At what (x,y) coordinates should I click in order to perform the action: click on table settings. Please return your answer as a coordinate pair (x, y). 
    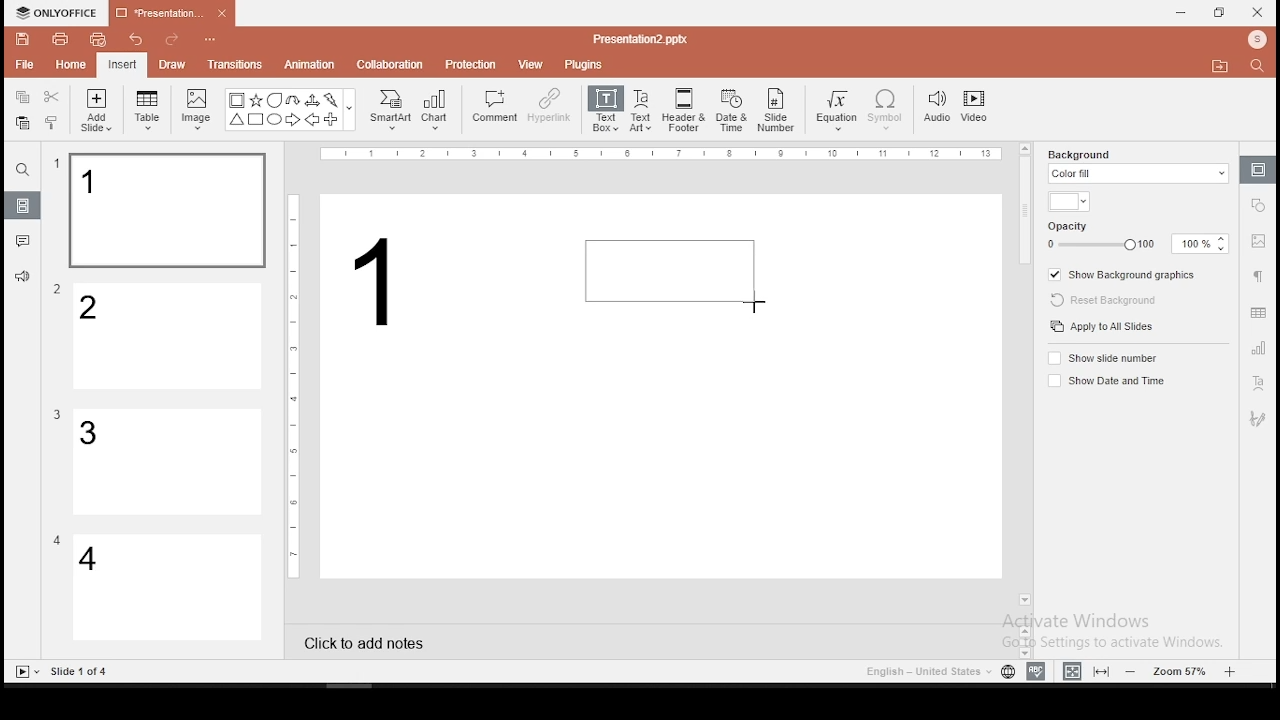
    Looking at the image, I should click on (1256, 313).